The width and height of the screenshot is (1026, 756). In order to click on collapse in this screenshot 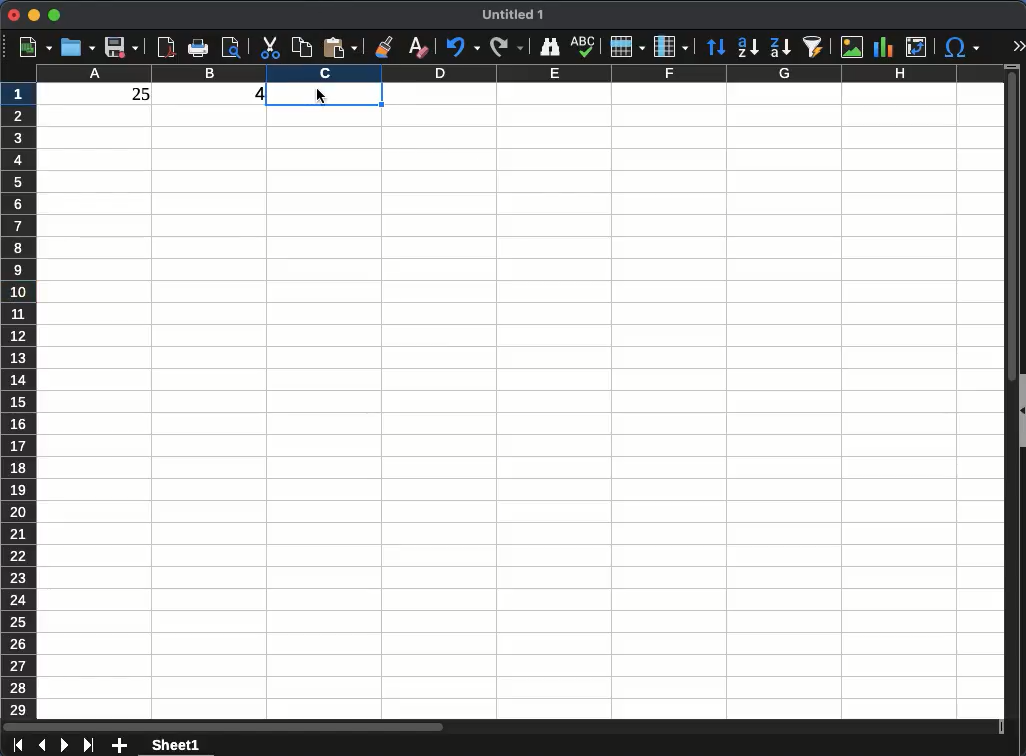, I will do `click(1020, 410)`.